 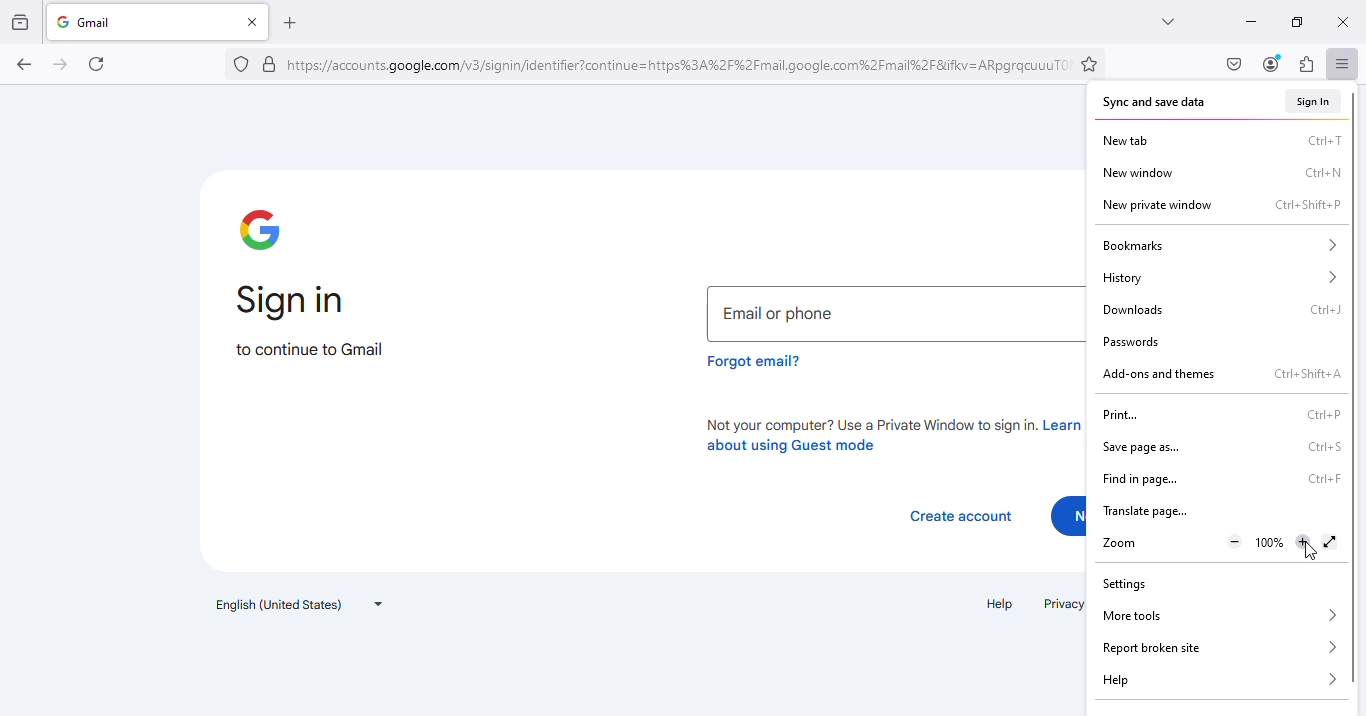 What do you see at coordinates (301, 604) in the screenshot?
I see `text language` at bounding box center [301, 604].